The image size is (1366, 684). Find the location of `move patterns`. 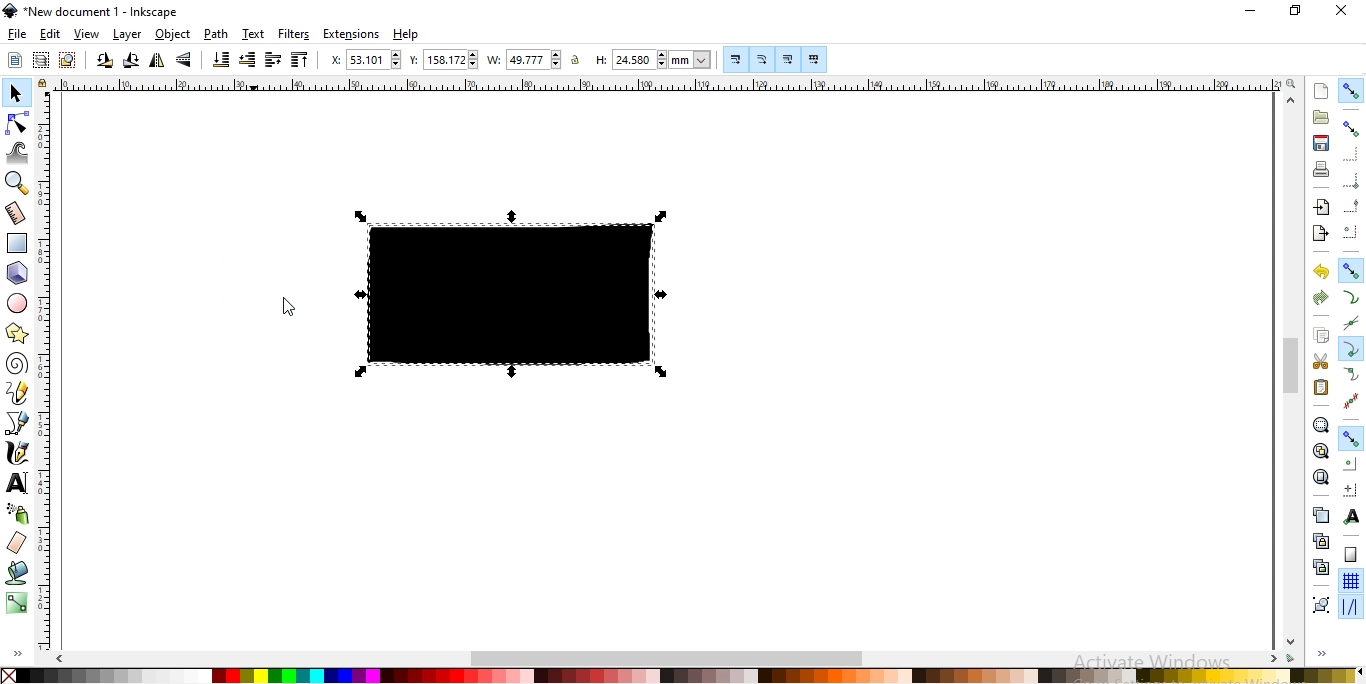

move patterns is located at coordinates (817, 59).